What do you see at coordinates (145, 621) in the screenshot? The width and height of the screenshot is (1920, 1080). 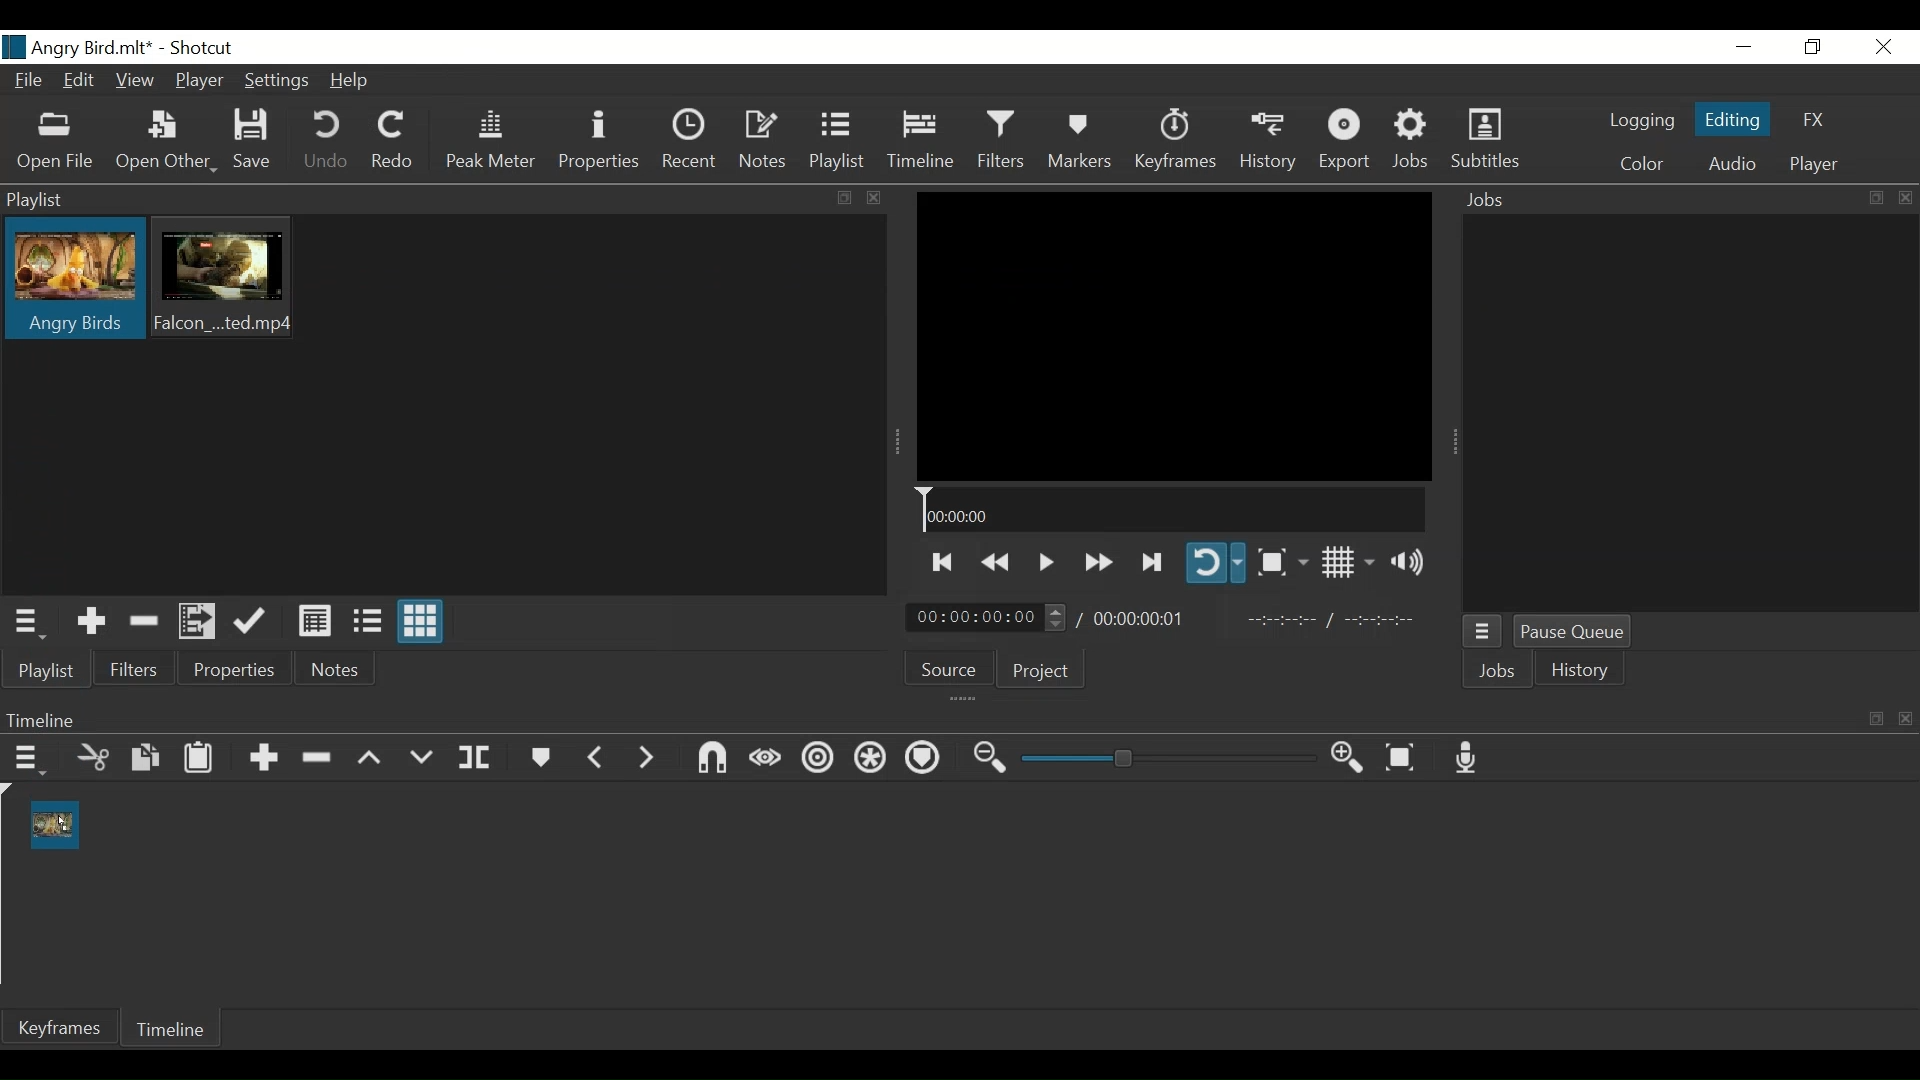 I see `Remove cut` at bounding box center [145, 621].